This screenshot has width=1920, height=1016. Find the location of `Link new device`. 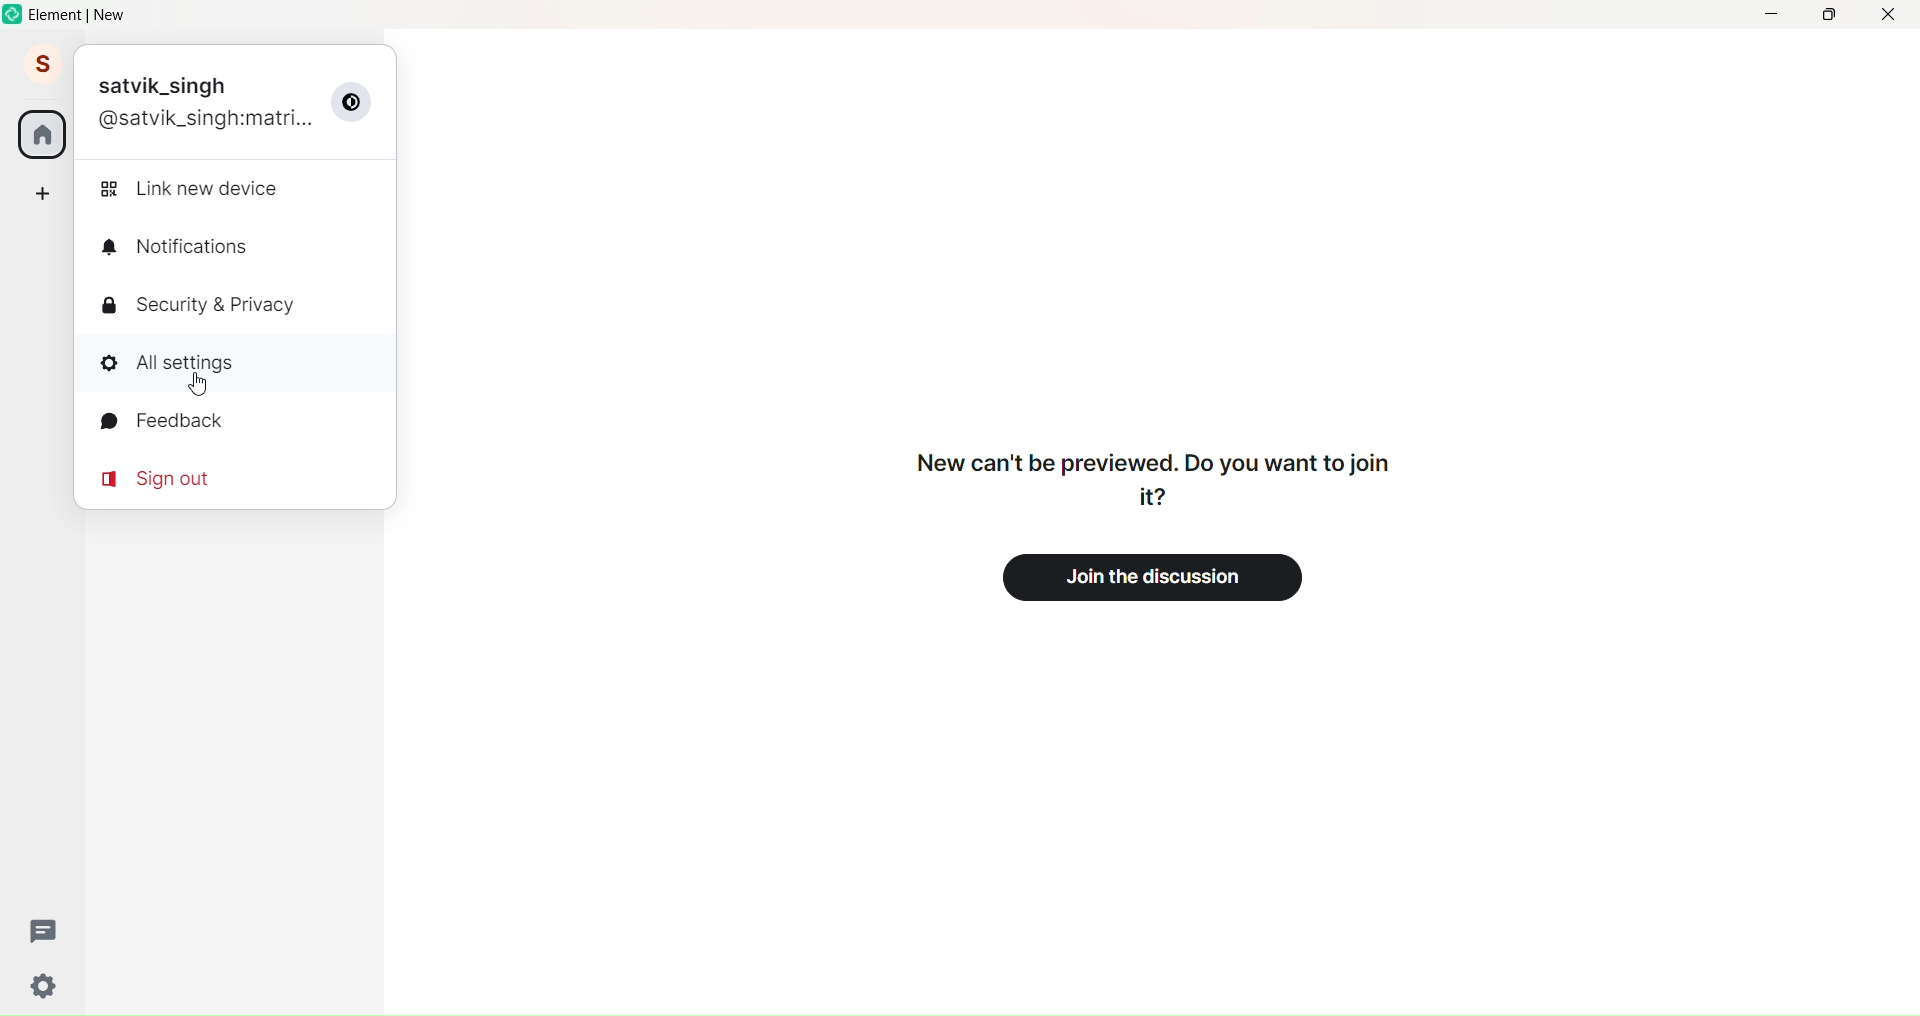

Link new device is located at coordinates (195, 190).